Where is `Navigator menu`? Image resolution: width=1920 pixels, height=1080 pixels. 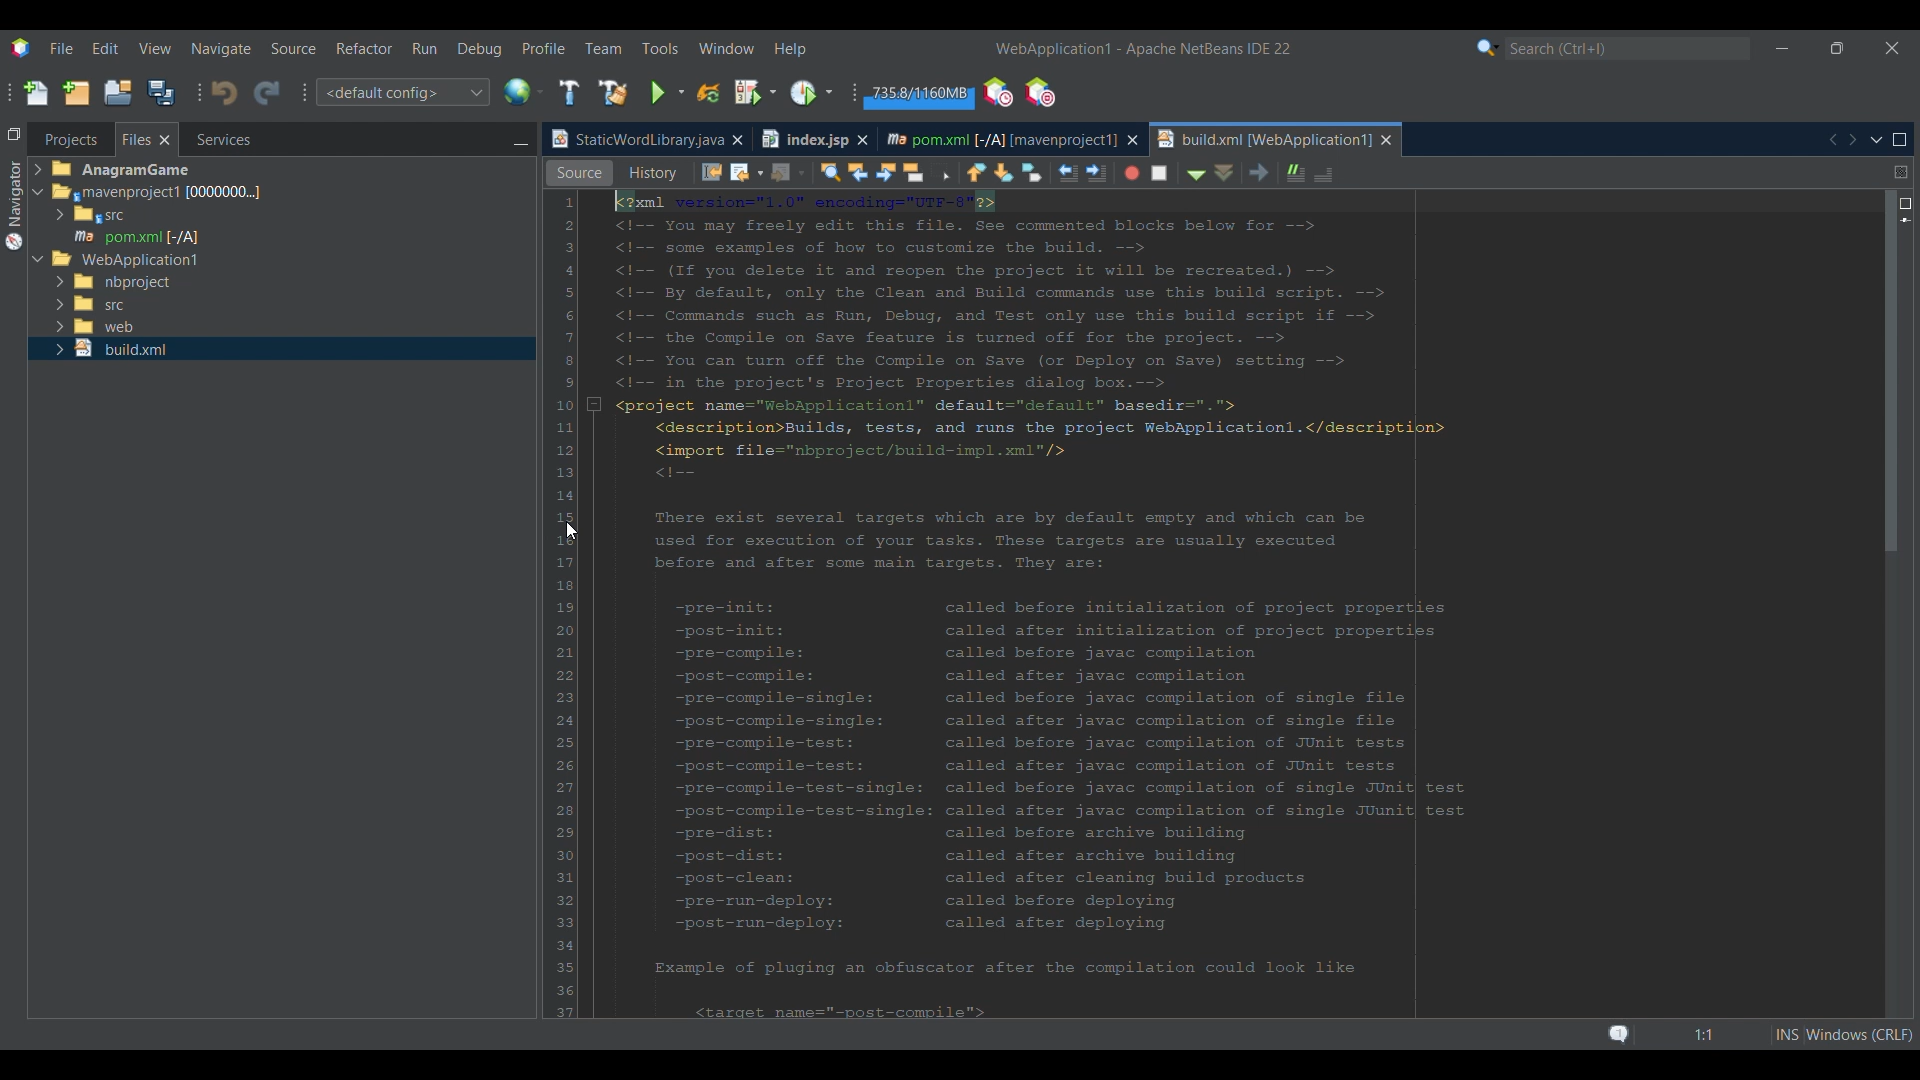 Navigator menu is located at coordinates (12, 205).